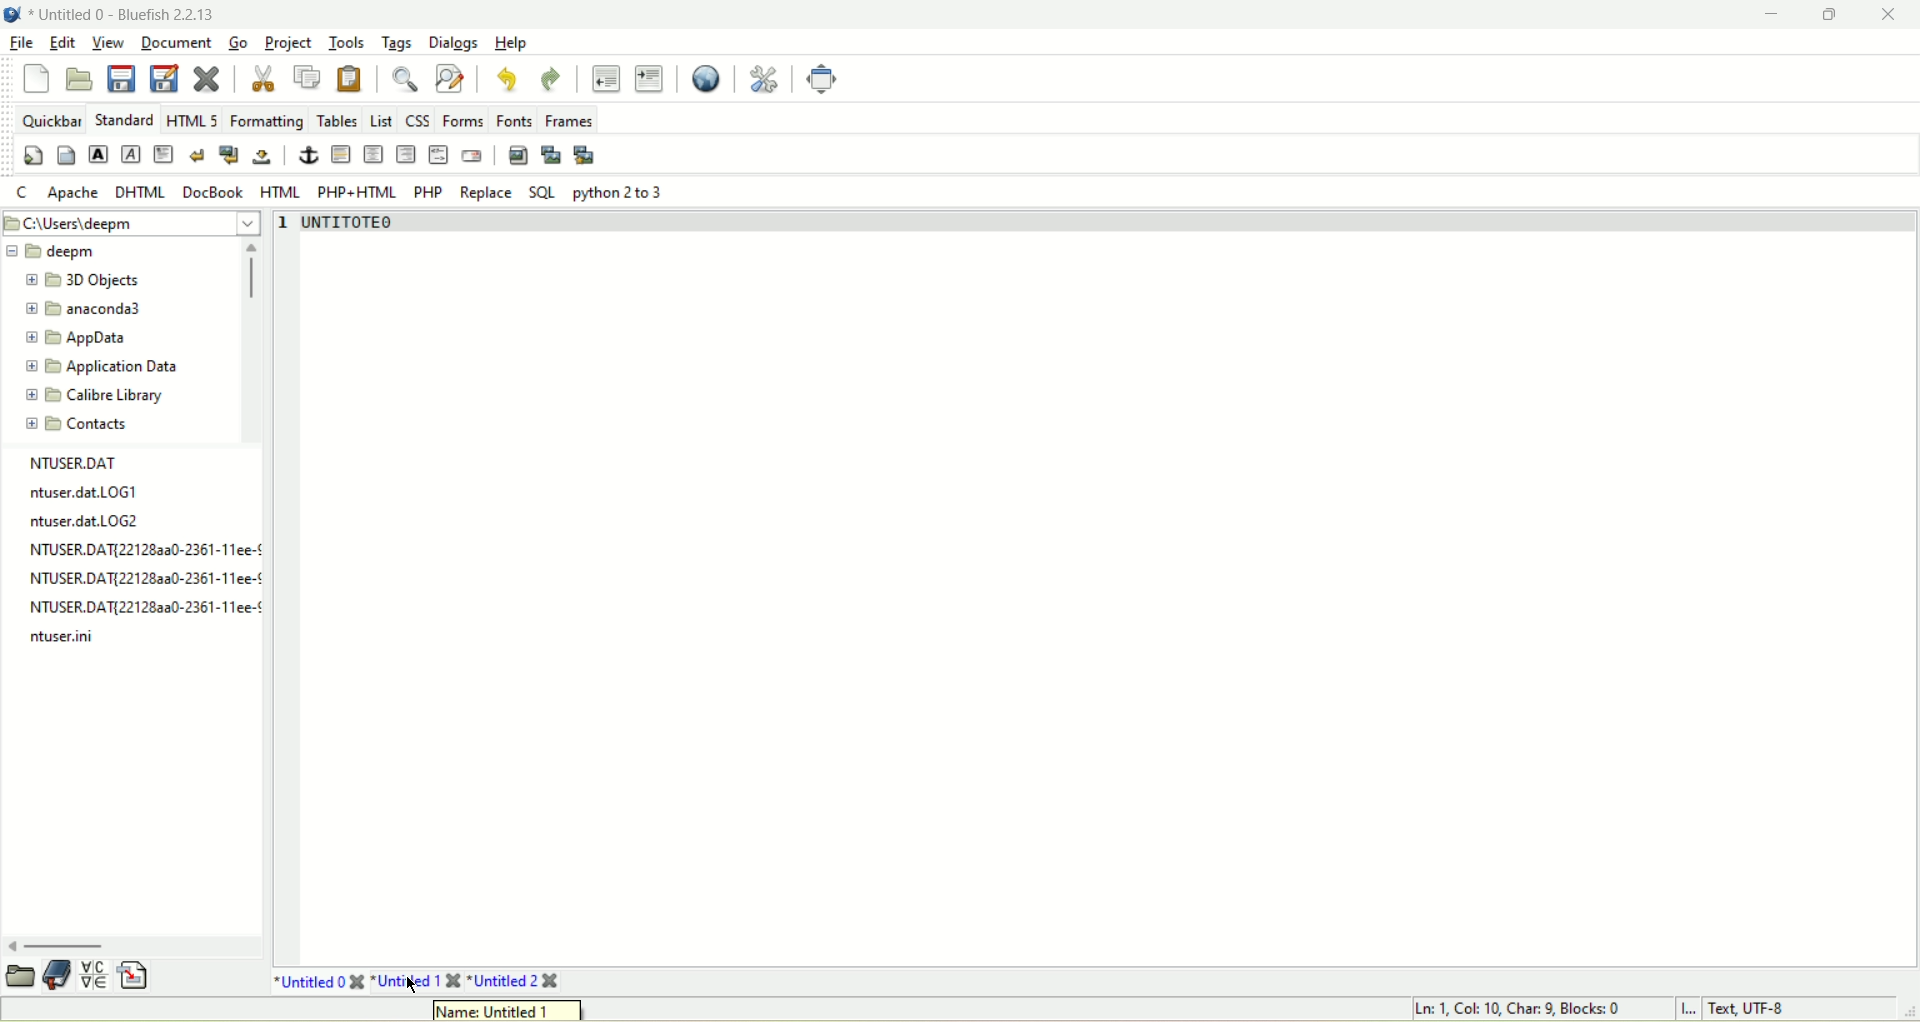 The image size is (1920, 1022). Describe the element at coordinates (86, 427) in the screenshot. I see `contacts` at that location.